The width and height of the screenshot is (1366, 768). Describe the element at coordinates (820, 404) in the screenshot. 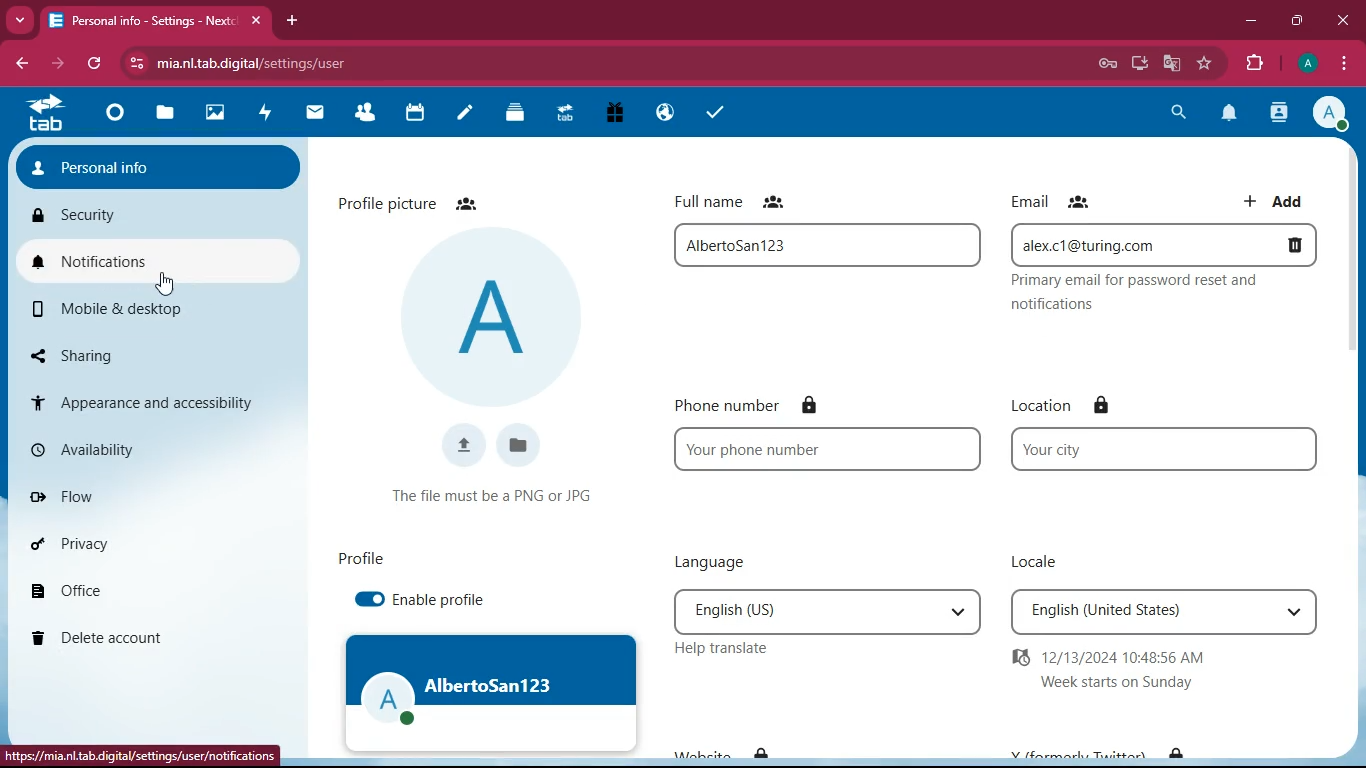

I see `Lock` at that location.